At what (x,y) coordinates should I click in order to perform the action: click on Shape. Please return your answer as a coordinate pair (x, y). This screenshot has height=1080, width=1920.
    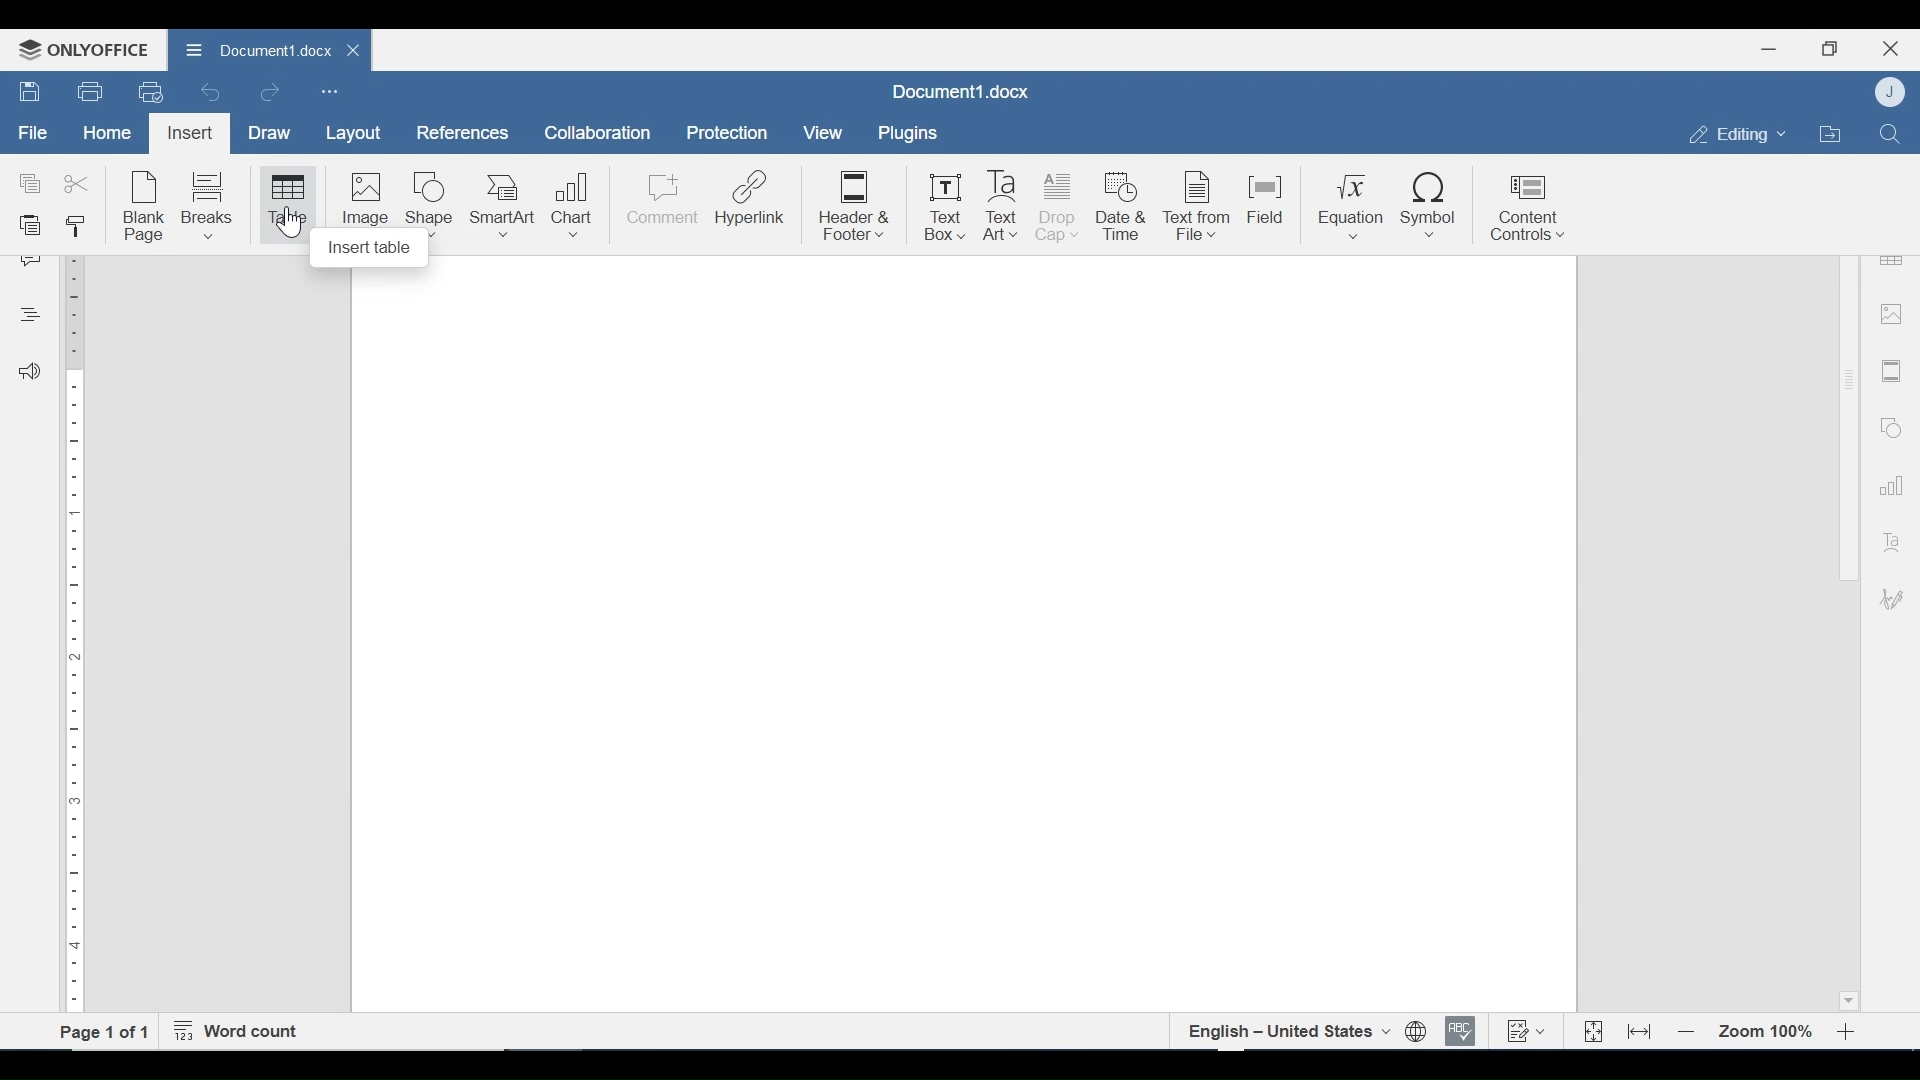
    Looking at the image, I should click on (428, 201).